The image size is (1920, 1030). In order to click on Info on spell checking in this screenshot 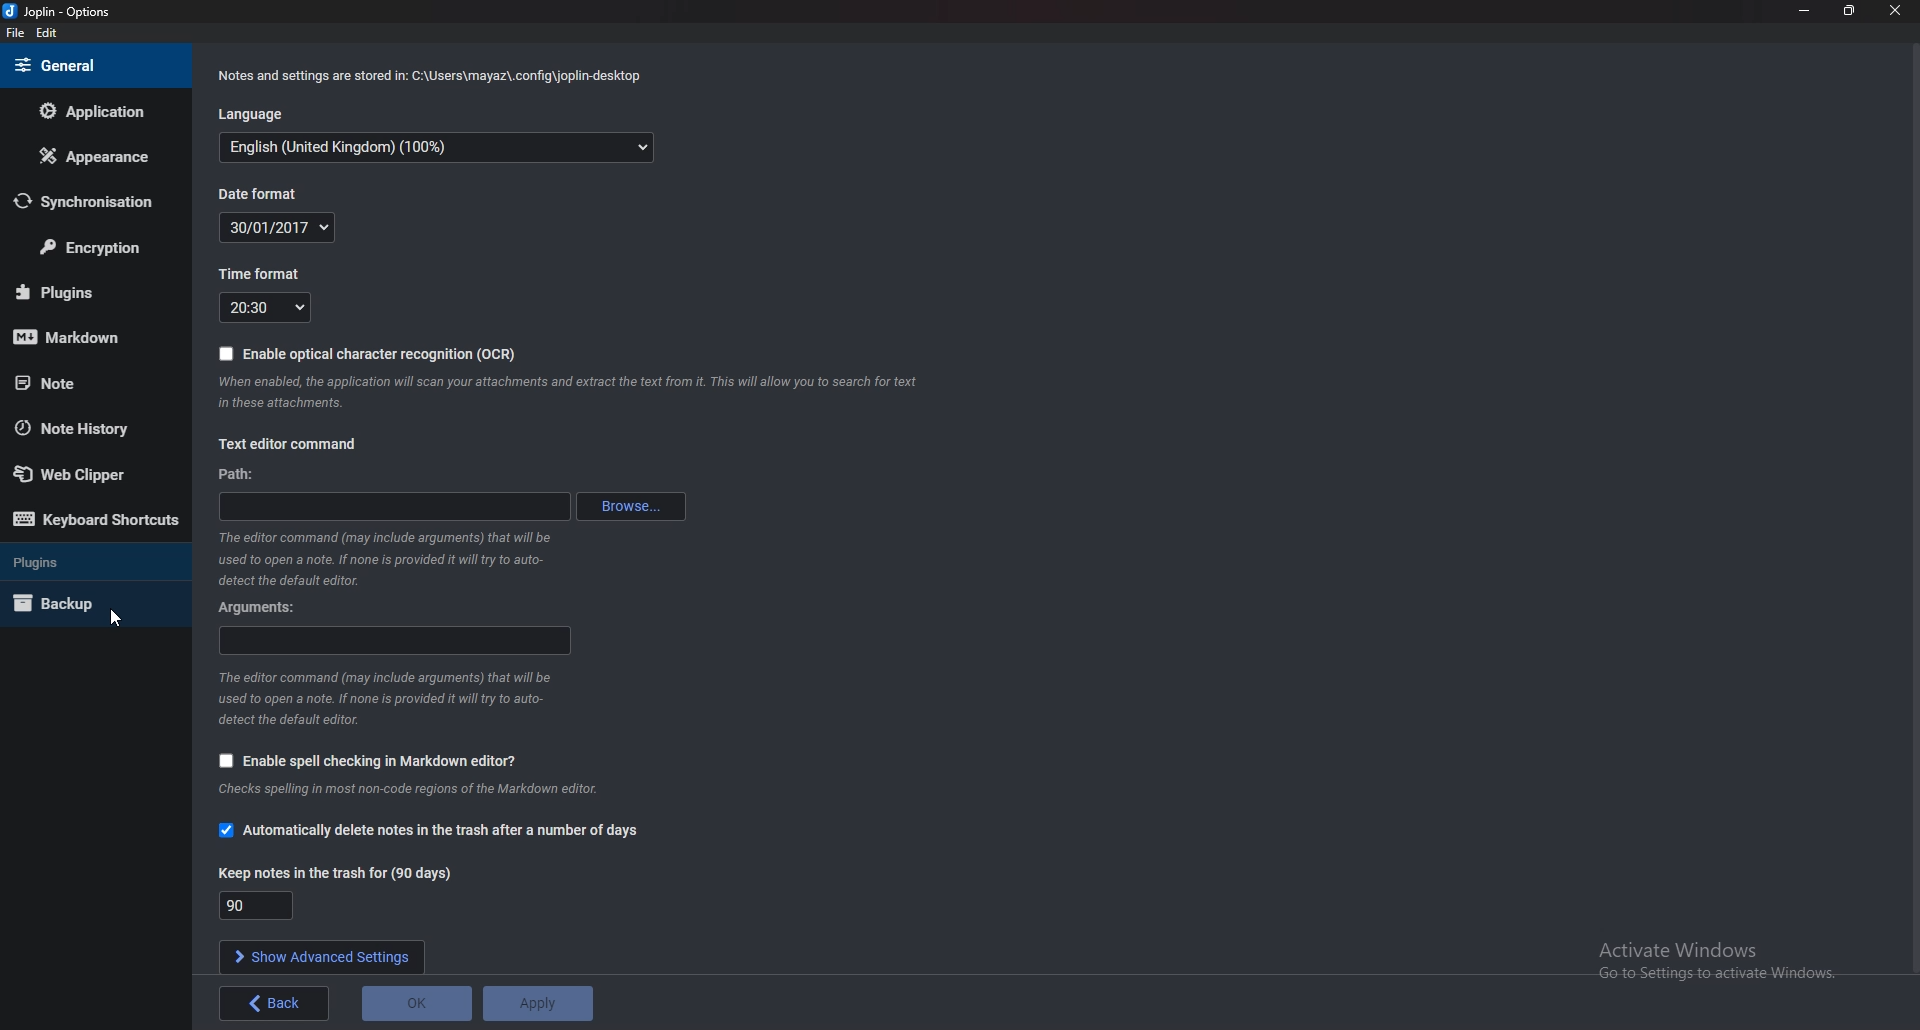, I will do `click(407, 789)`.